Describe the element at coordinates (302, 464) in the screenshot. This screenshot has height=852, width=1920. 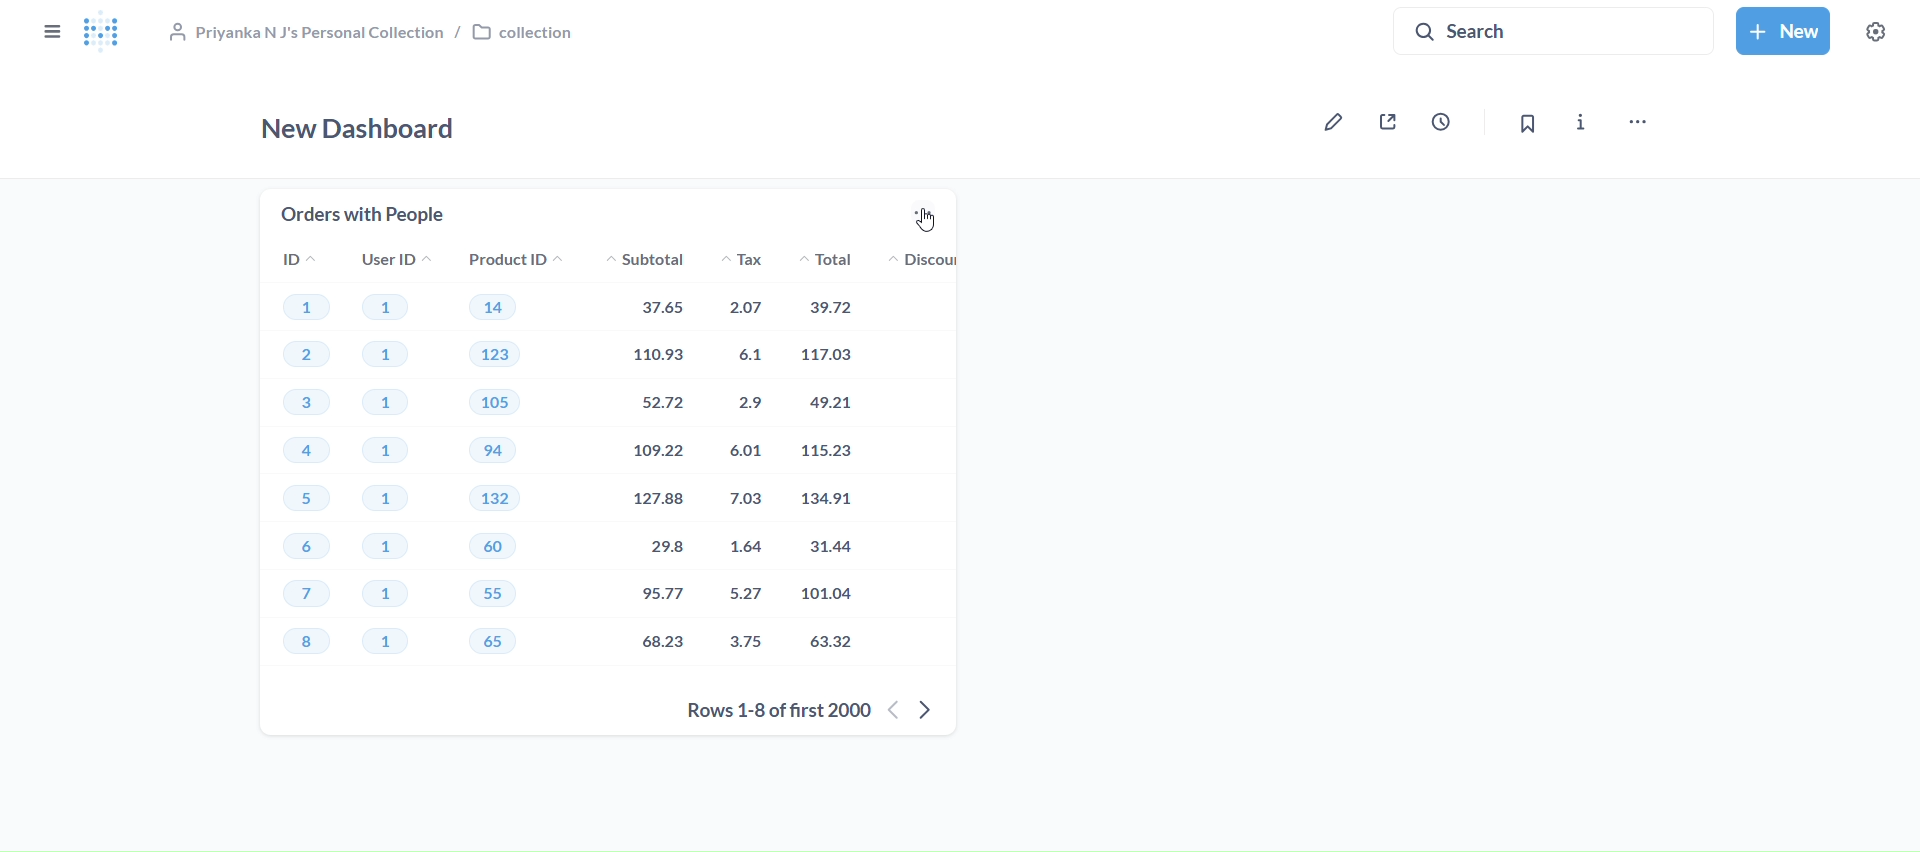
I see `id's` at that location.